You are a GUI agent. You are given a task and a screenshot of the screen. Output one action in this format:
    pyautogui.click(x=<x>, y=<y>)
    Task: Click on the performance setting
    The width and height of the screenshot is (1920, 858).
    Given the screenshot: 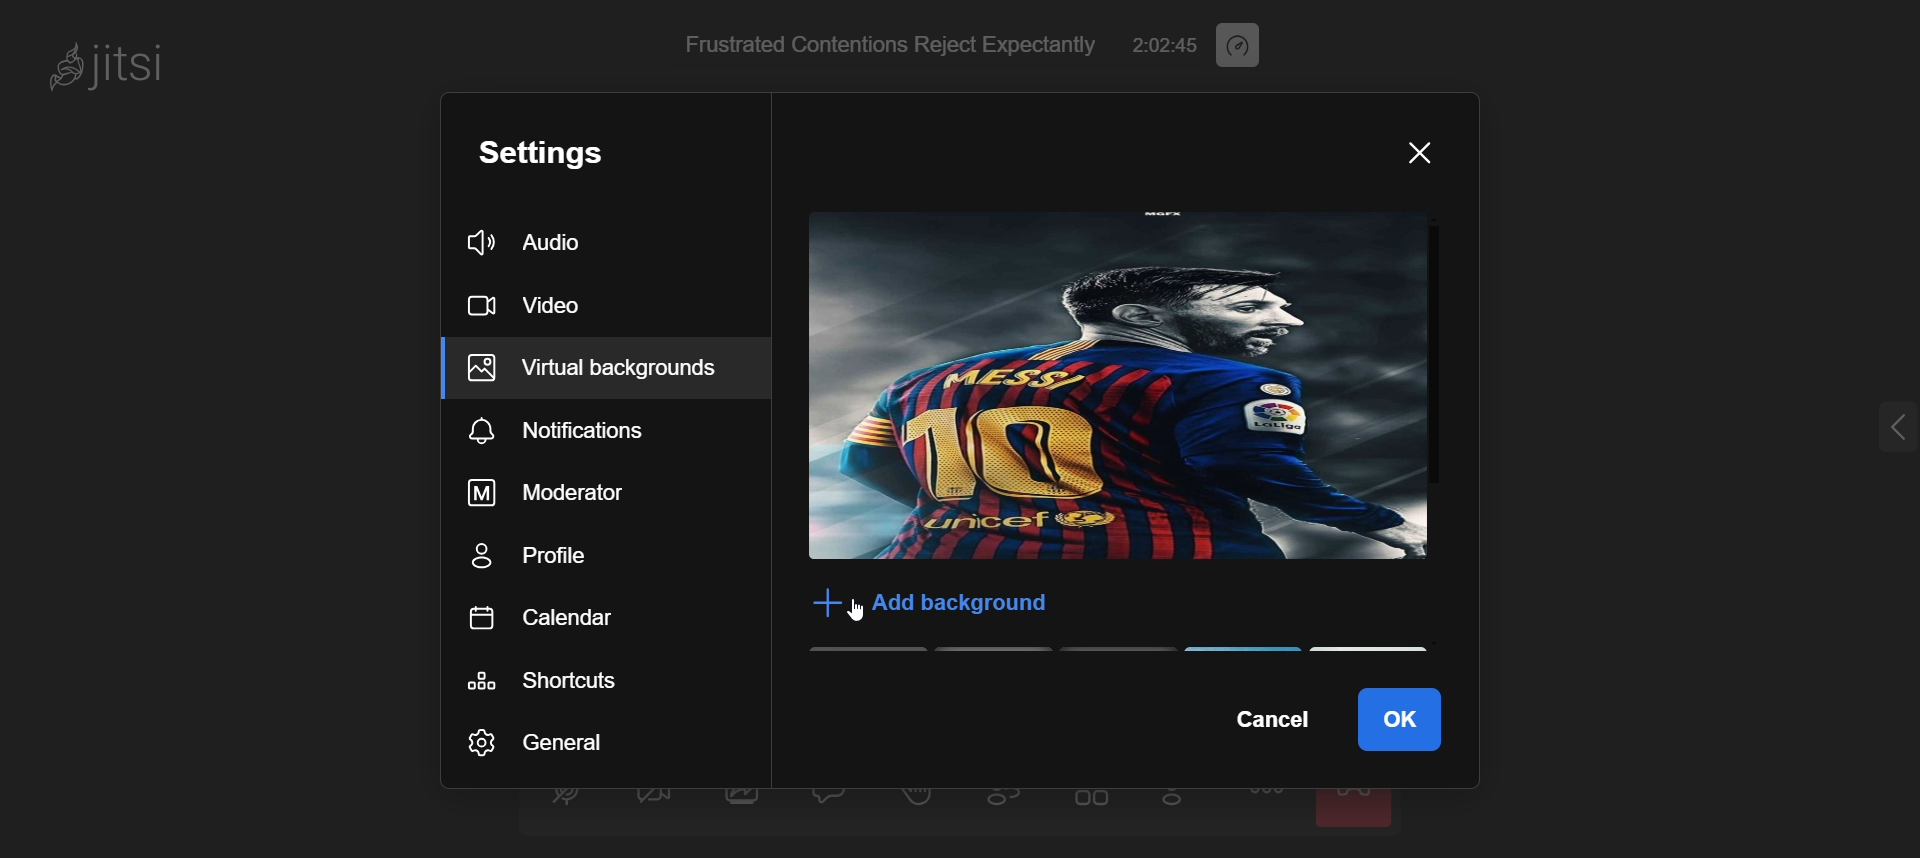 What is the action you would take?
    pyautogui.click(x=1244, y=42)
    